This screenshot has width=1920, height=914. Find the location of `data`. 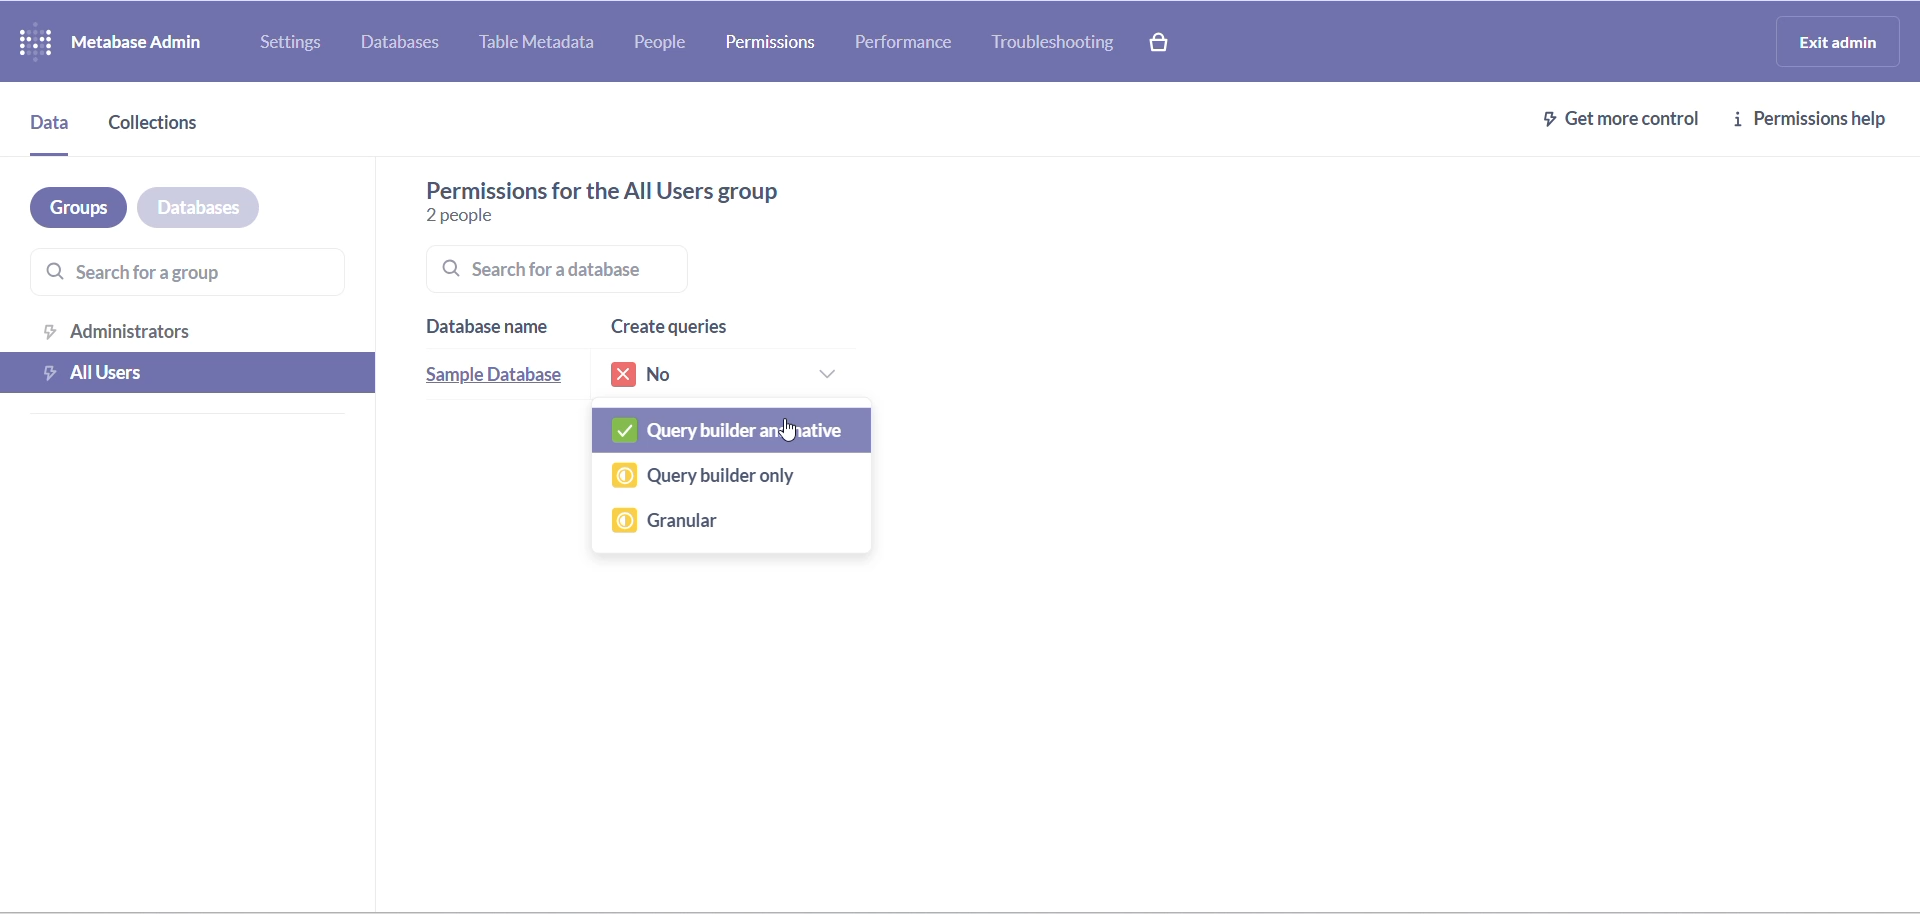

data is located at coordinates (49, 130).